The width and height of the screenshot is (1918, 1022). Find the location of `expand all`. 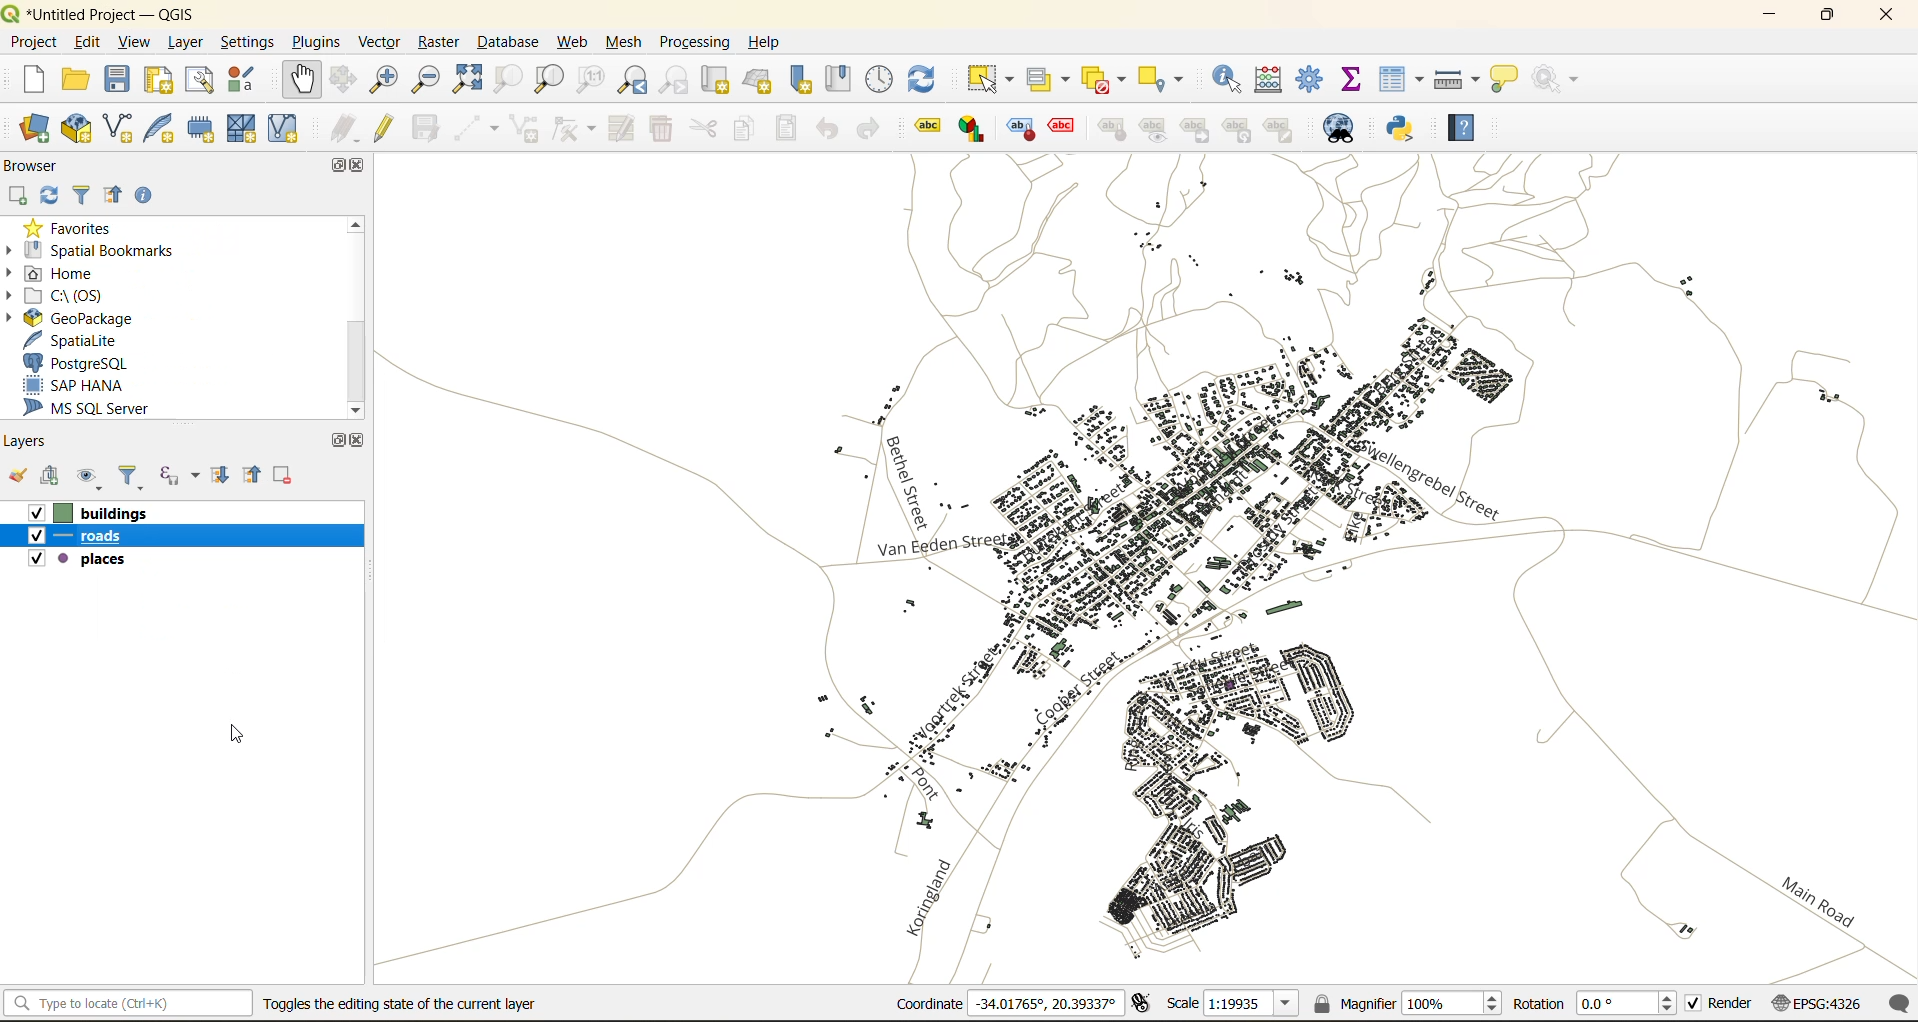

expand all is located at coordinates (218, 476).